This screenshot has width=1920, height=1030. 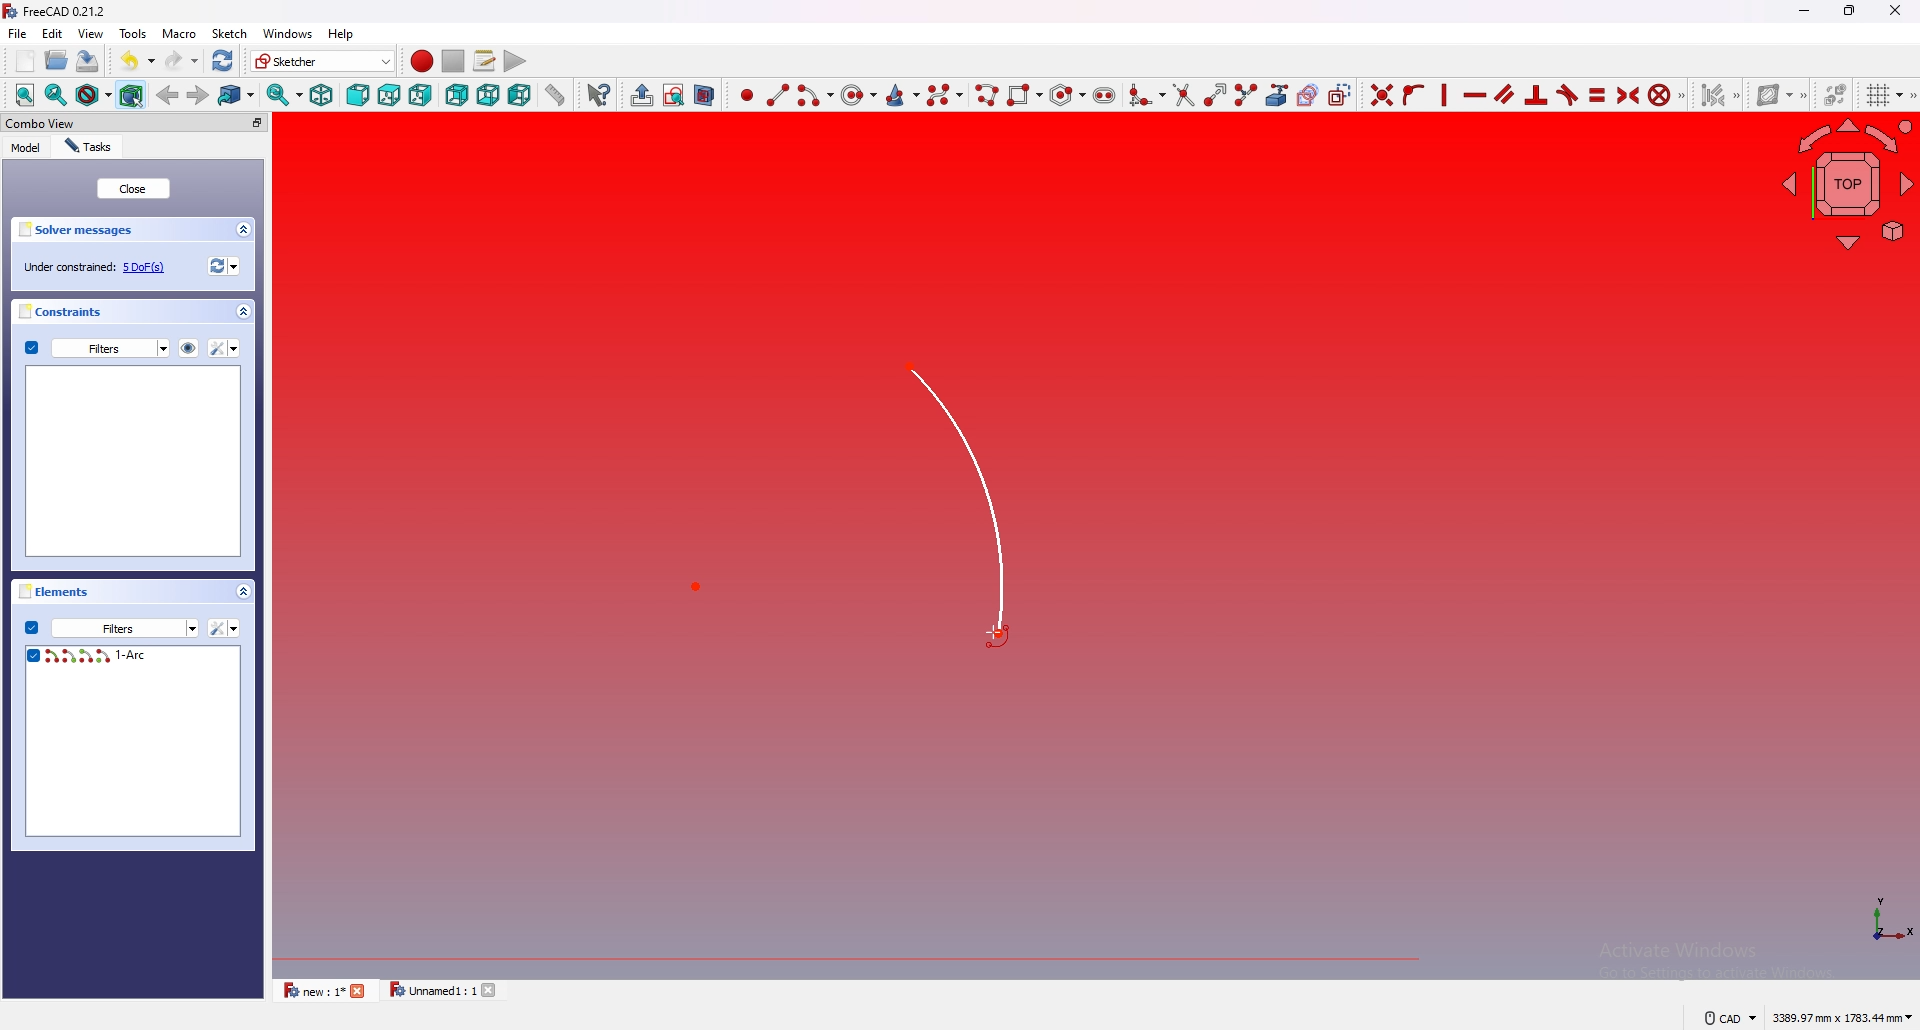 What do you see at coordinates (995, 634) in the screenshot?
I see `Cursor` at bounding box center [995, 634].